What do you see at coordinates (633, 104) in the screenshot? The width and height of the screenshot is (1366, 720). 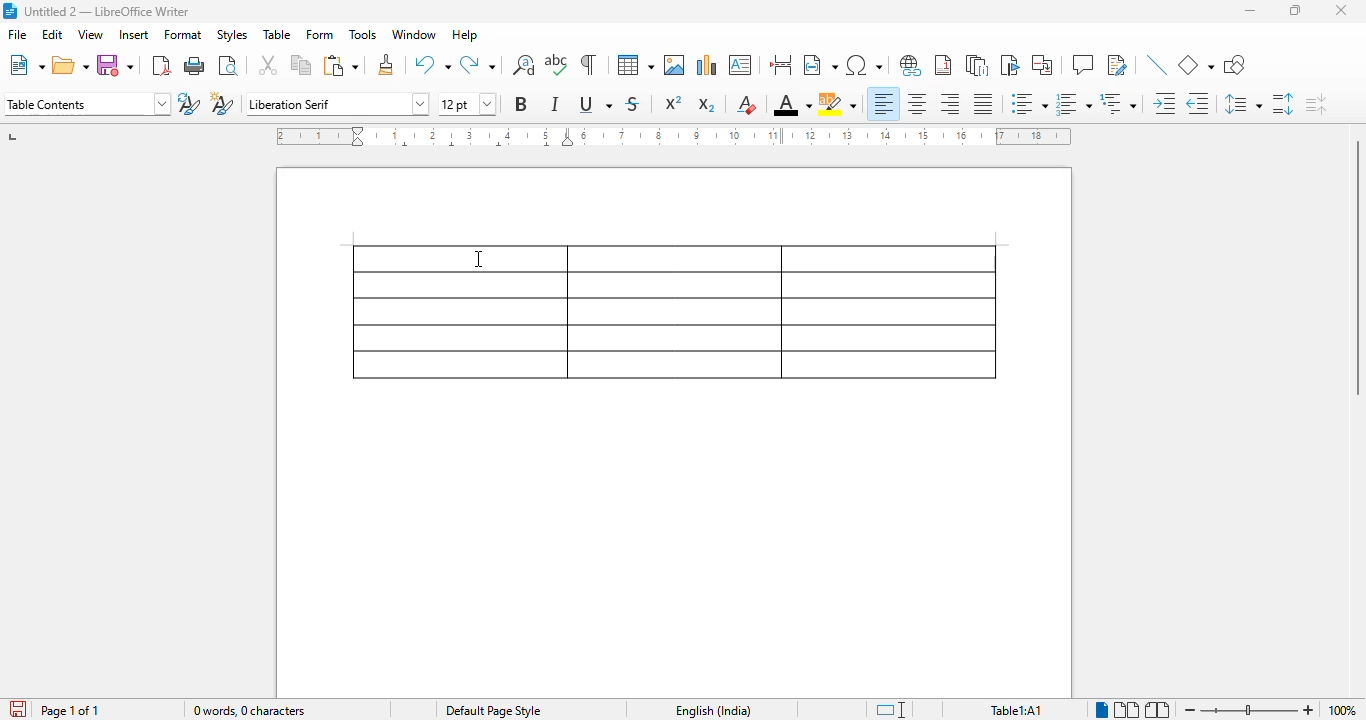 I see `strikethrough` at bounding box center [633, 104].